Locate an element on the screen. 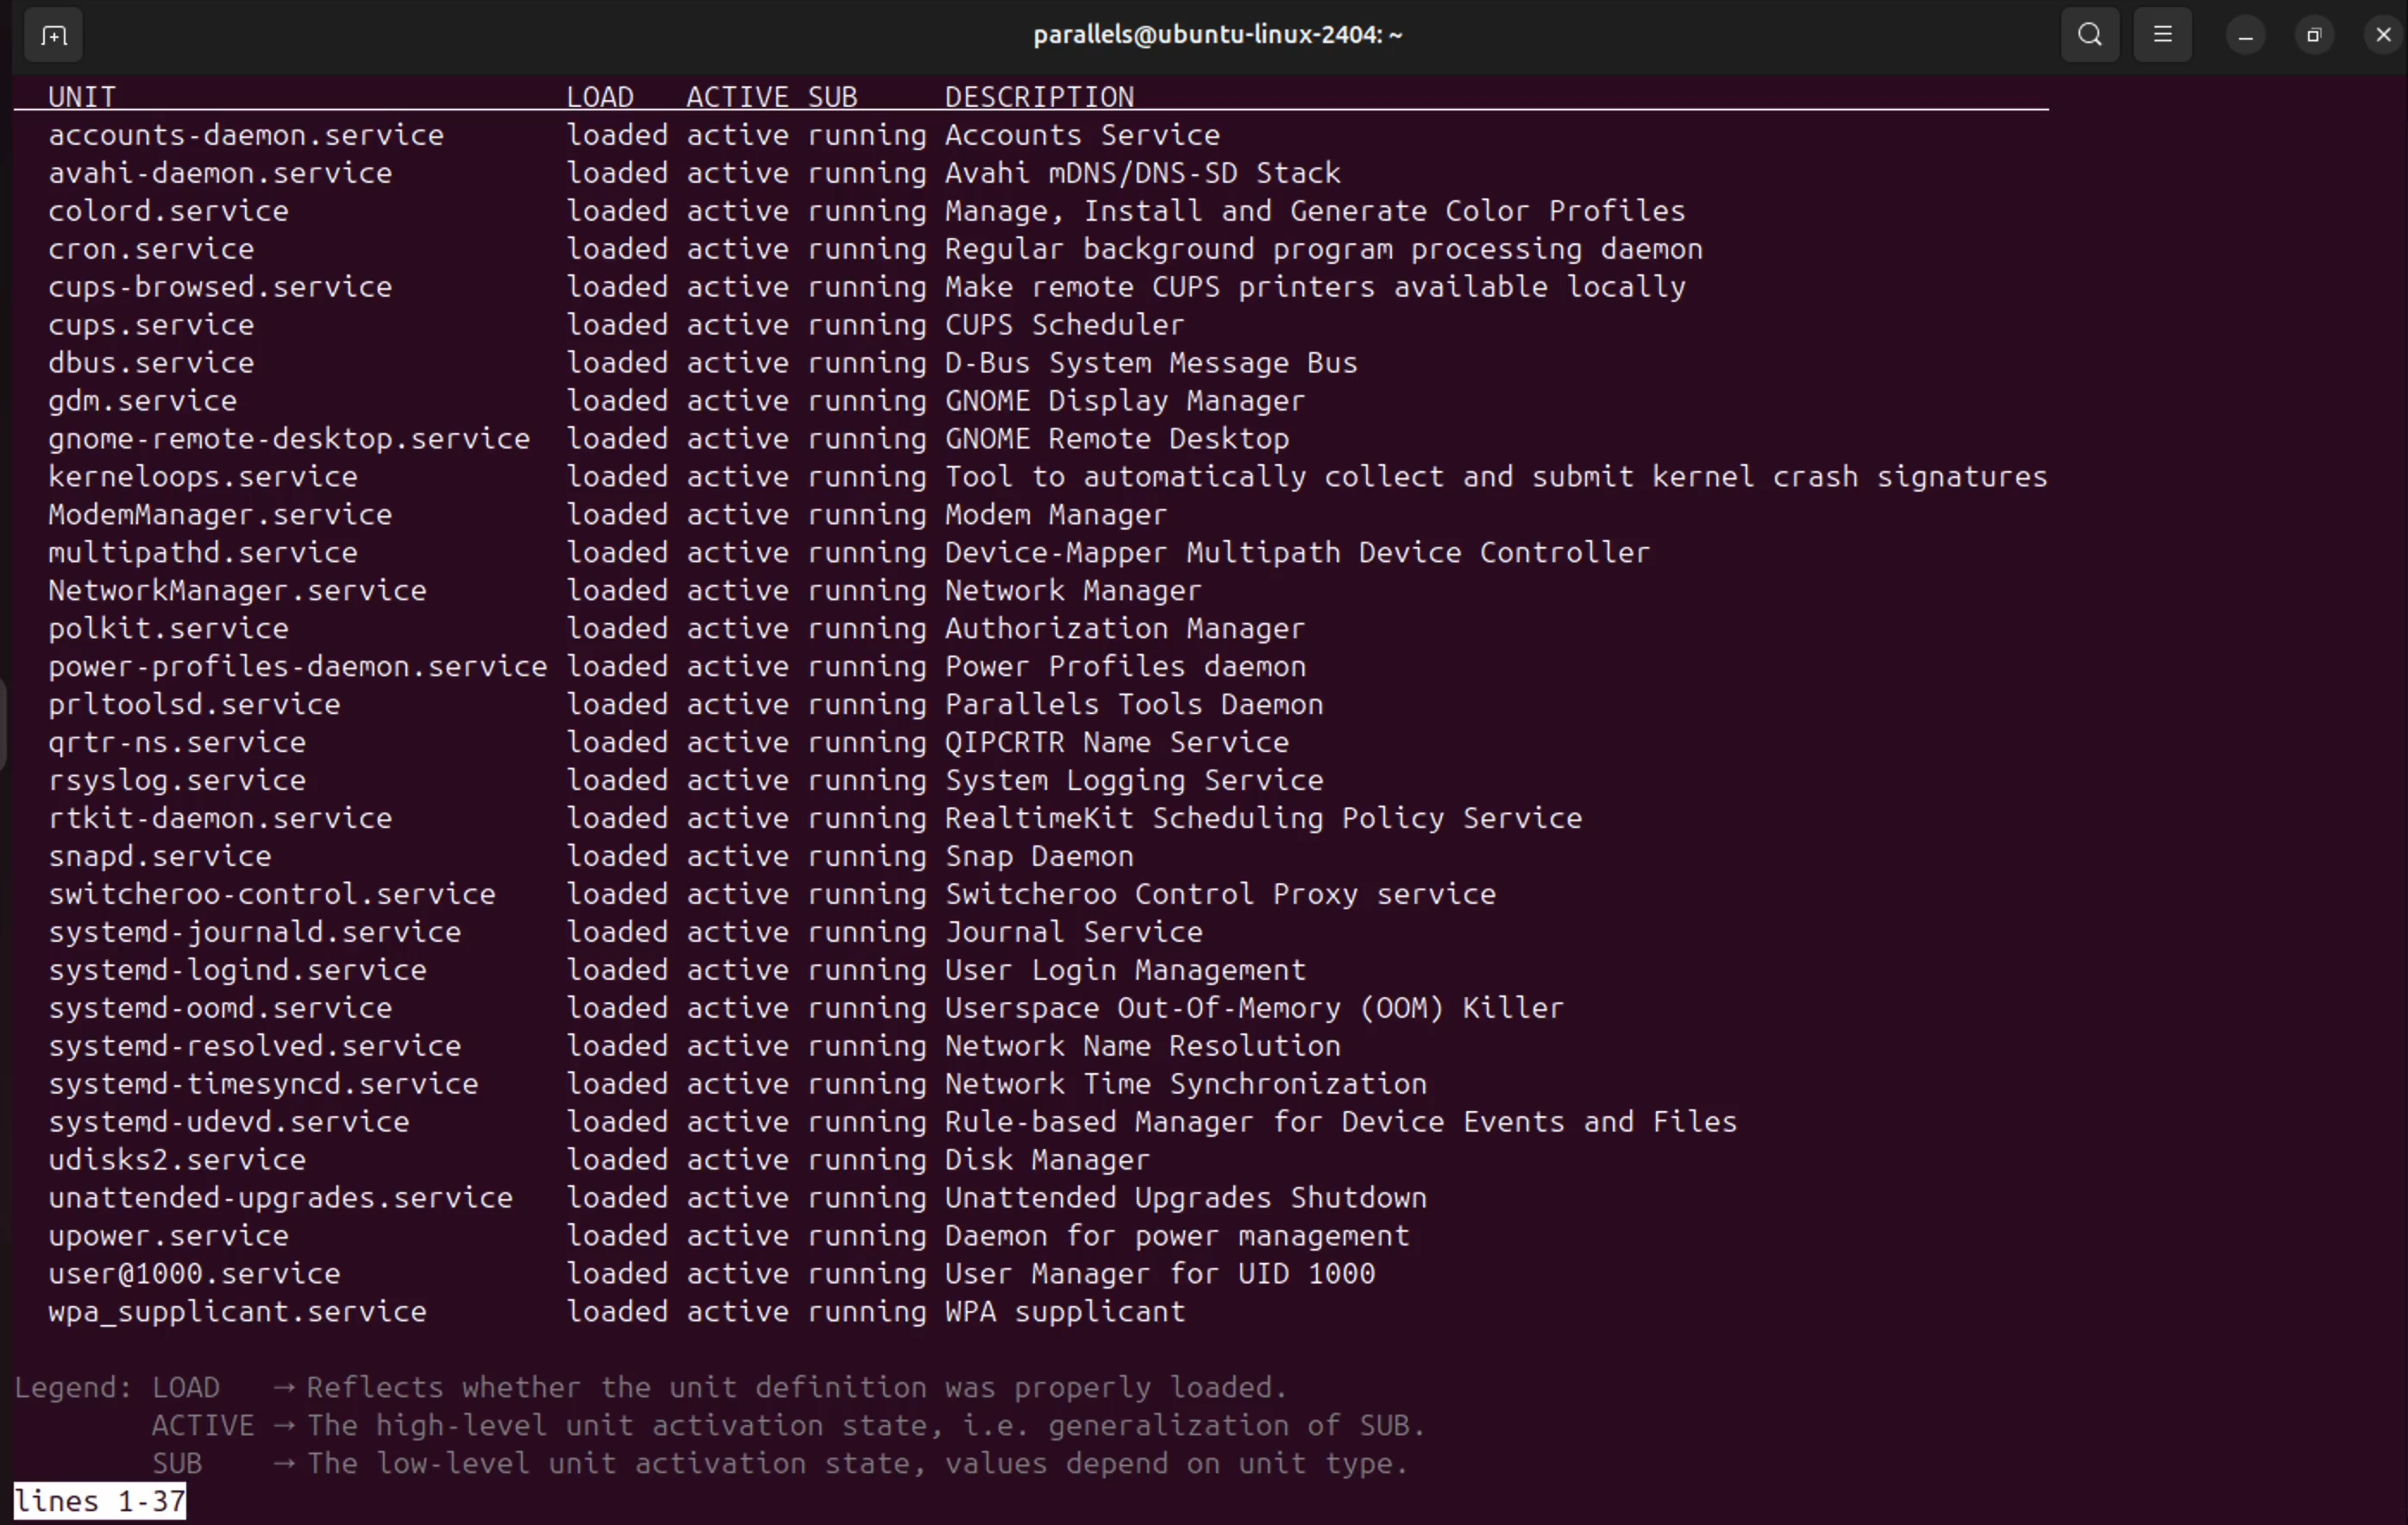  unit is located at coordinates (94, 95).